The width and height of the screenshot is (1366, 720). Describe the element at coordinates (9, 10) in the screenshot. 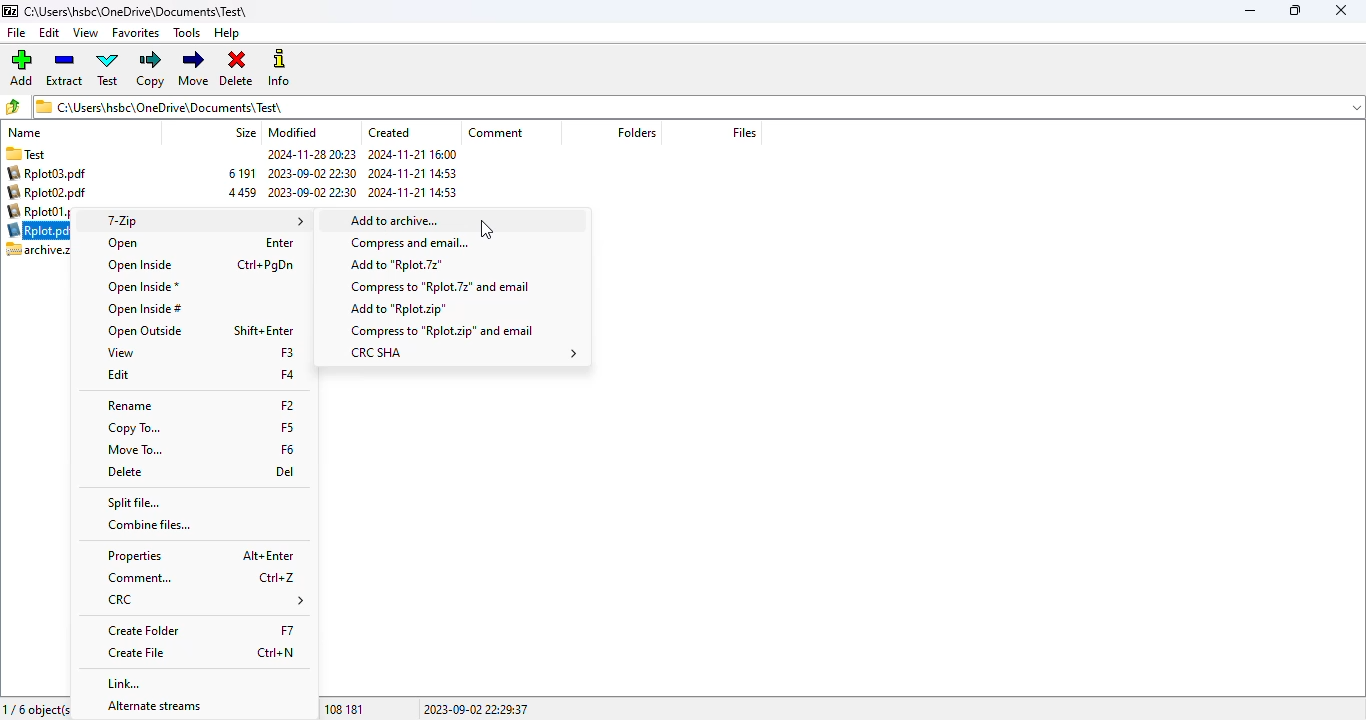

I see `logo` at that location.